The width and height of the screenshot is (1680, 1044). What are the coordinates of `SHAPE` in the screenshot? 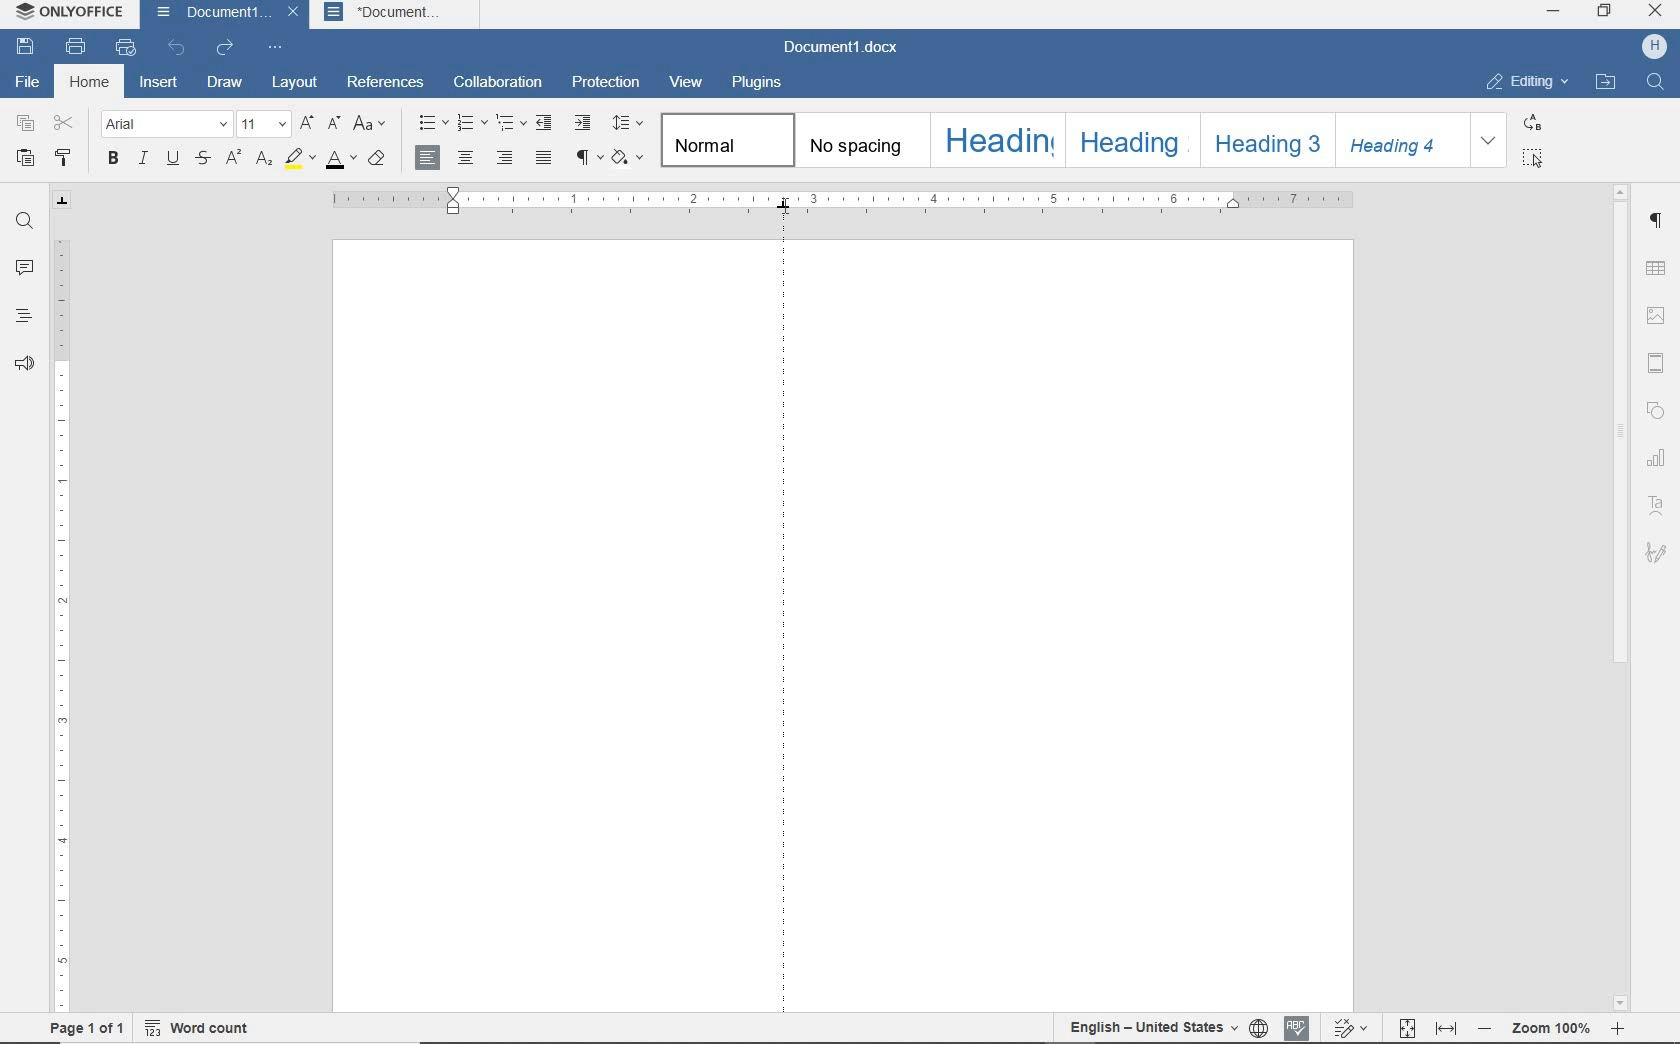 It's located at (1658, 412).